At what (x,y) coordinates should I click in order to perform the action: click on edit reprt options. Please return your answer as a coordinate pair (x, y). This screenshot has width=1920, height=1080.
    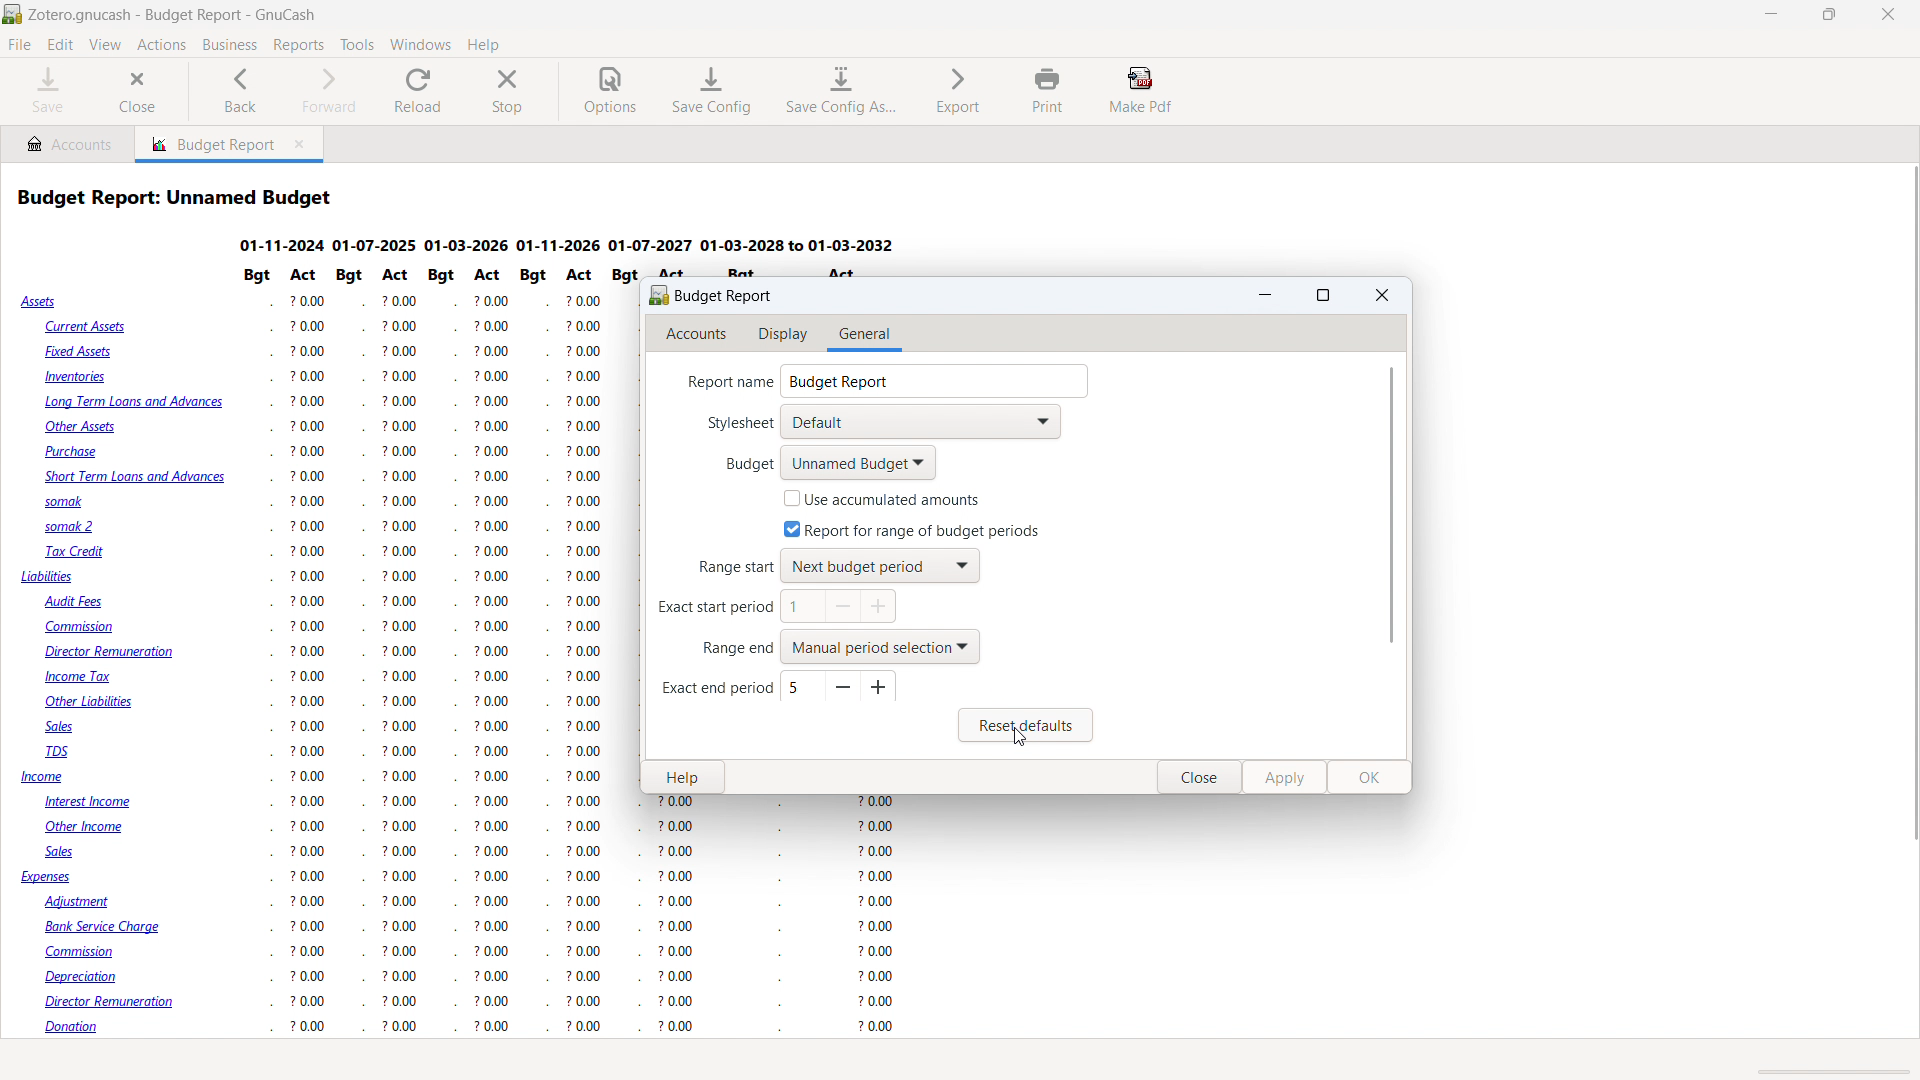
    Looking at the image, I should click on (88, 1061).